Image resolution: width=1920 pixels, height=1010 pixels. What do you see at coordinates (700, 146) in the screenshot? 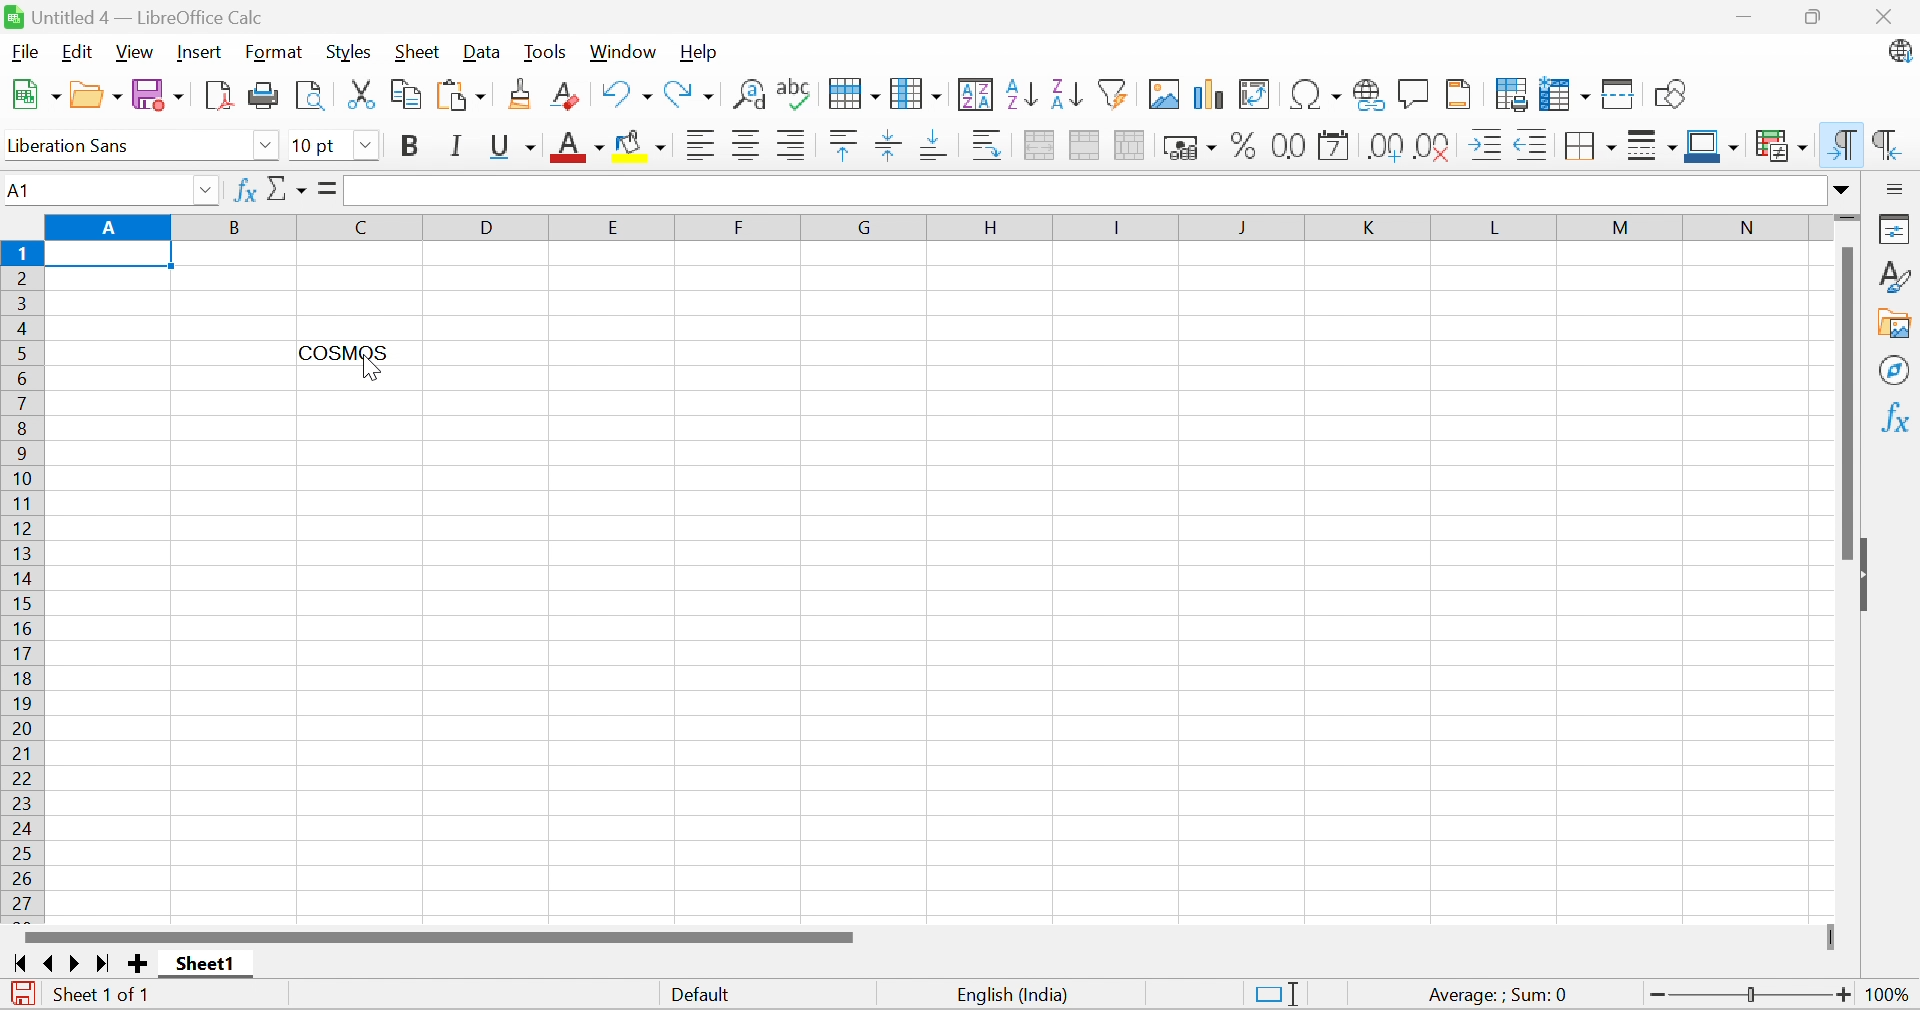
I see `Align Left` at bounding box center [700, 146].